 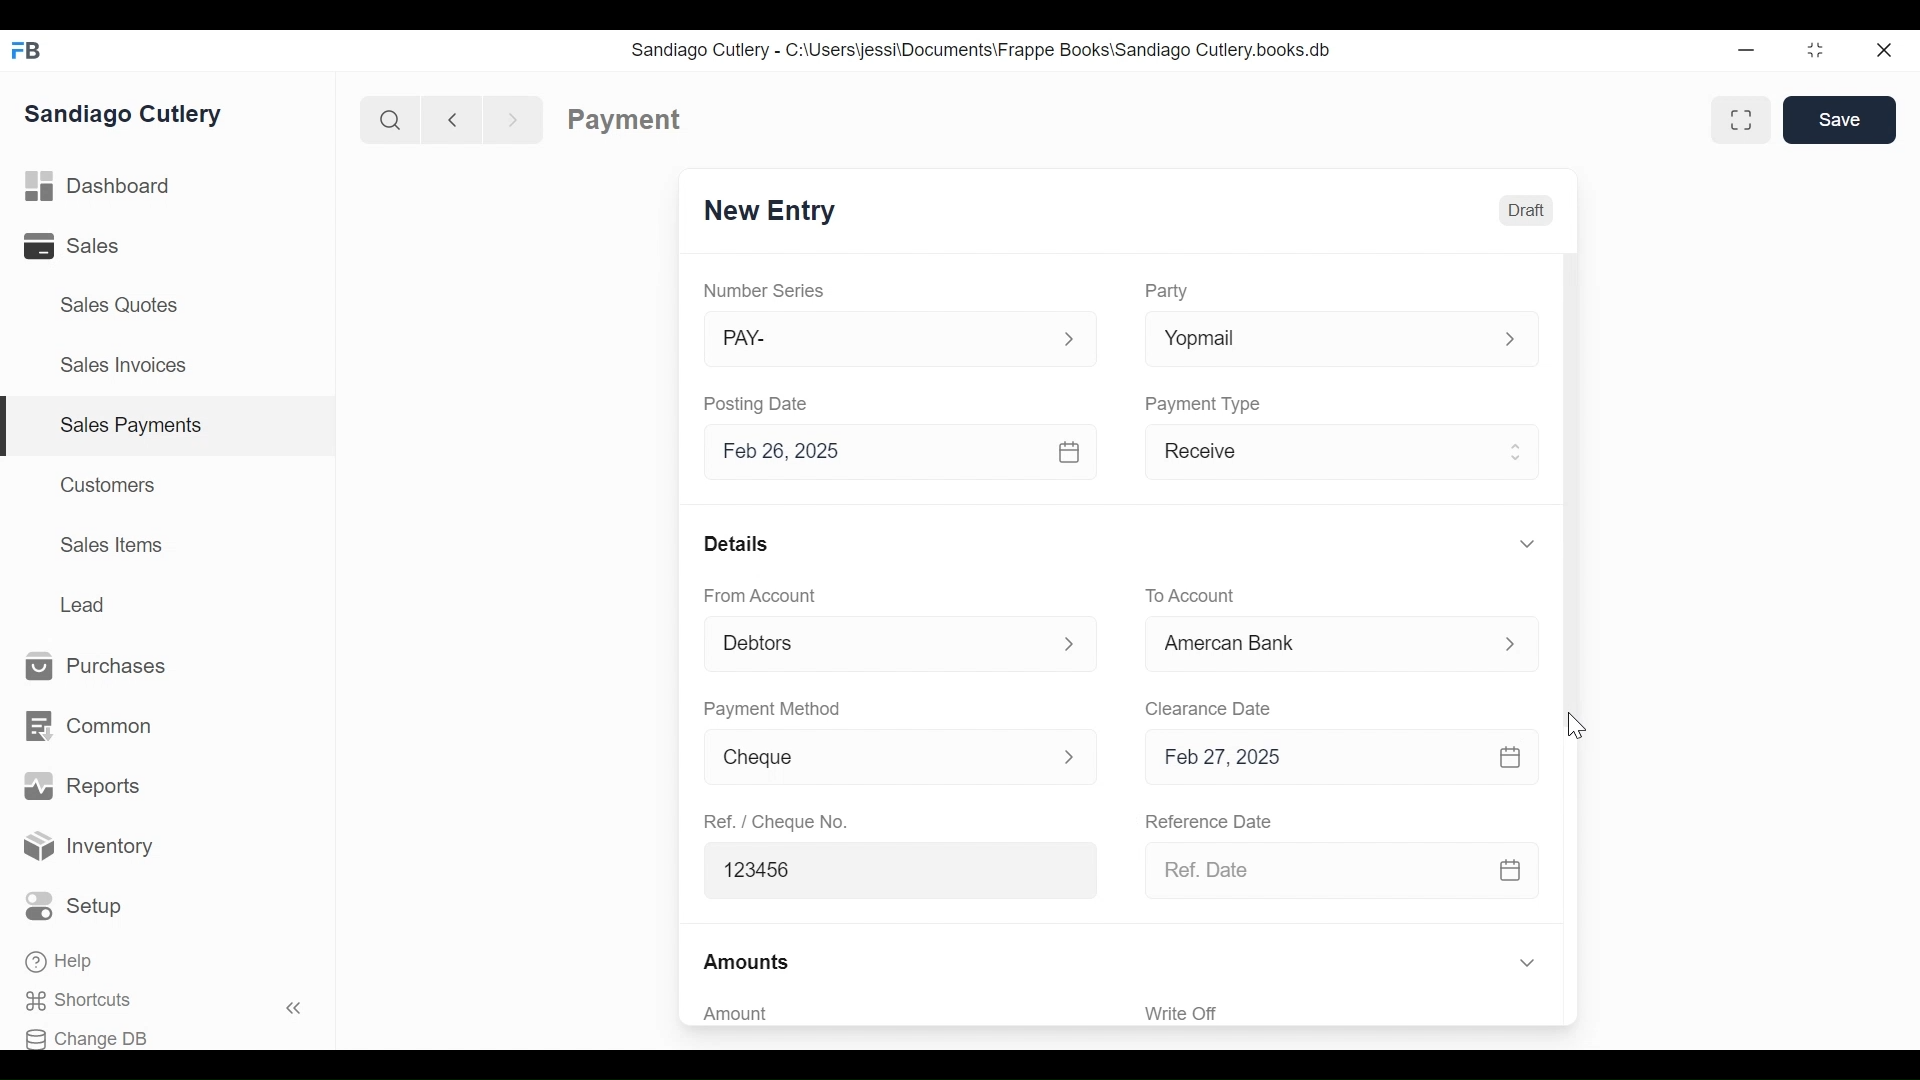 What do you see at coordinates (91, 1001) in the screenshot?
I see `Shortcuts` at bounding box center [91, 1001].